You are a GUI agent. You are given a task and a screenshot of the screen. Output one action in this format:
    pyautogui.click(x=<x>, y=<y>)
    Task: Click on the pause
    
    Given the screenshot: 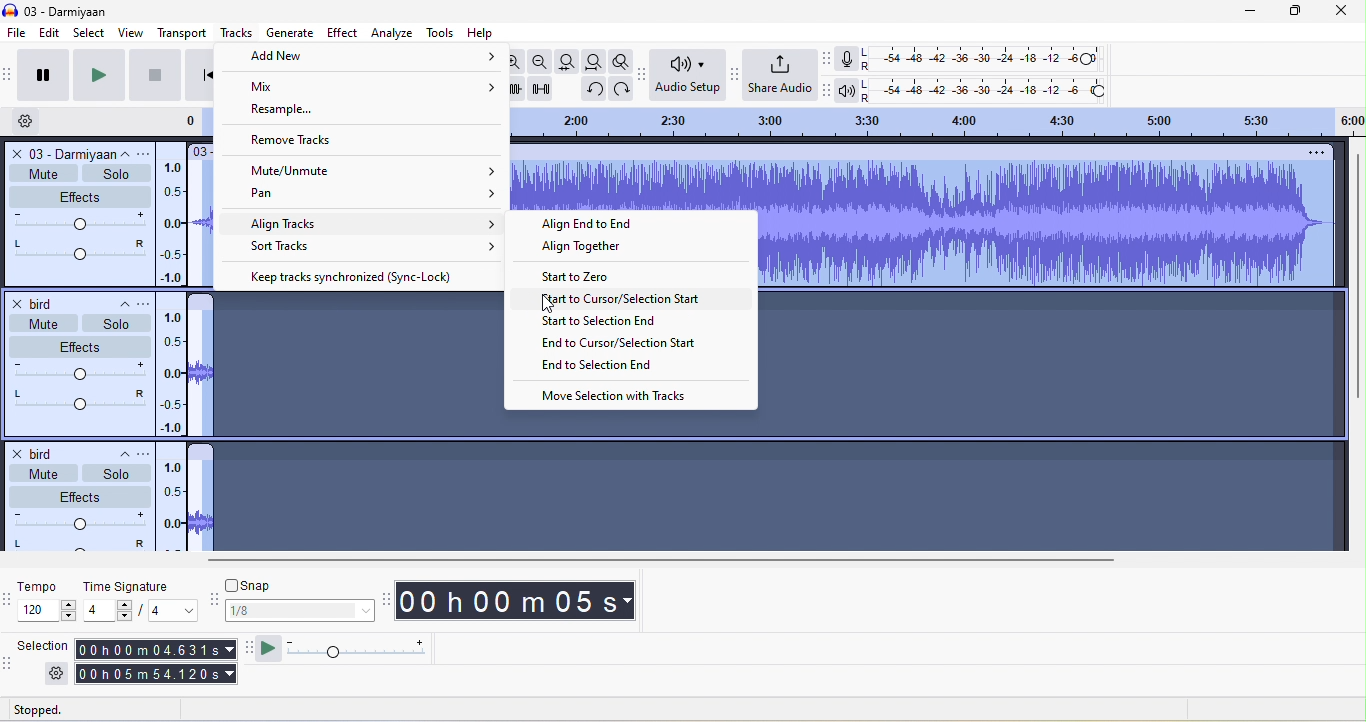 What is the action you would take?
    pyautogui.click(x=45, y=75)
    